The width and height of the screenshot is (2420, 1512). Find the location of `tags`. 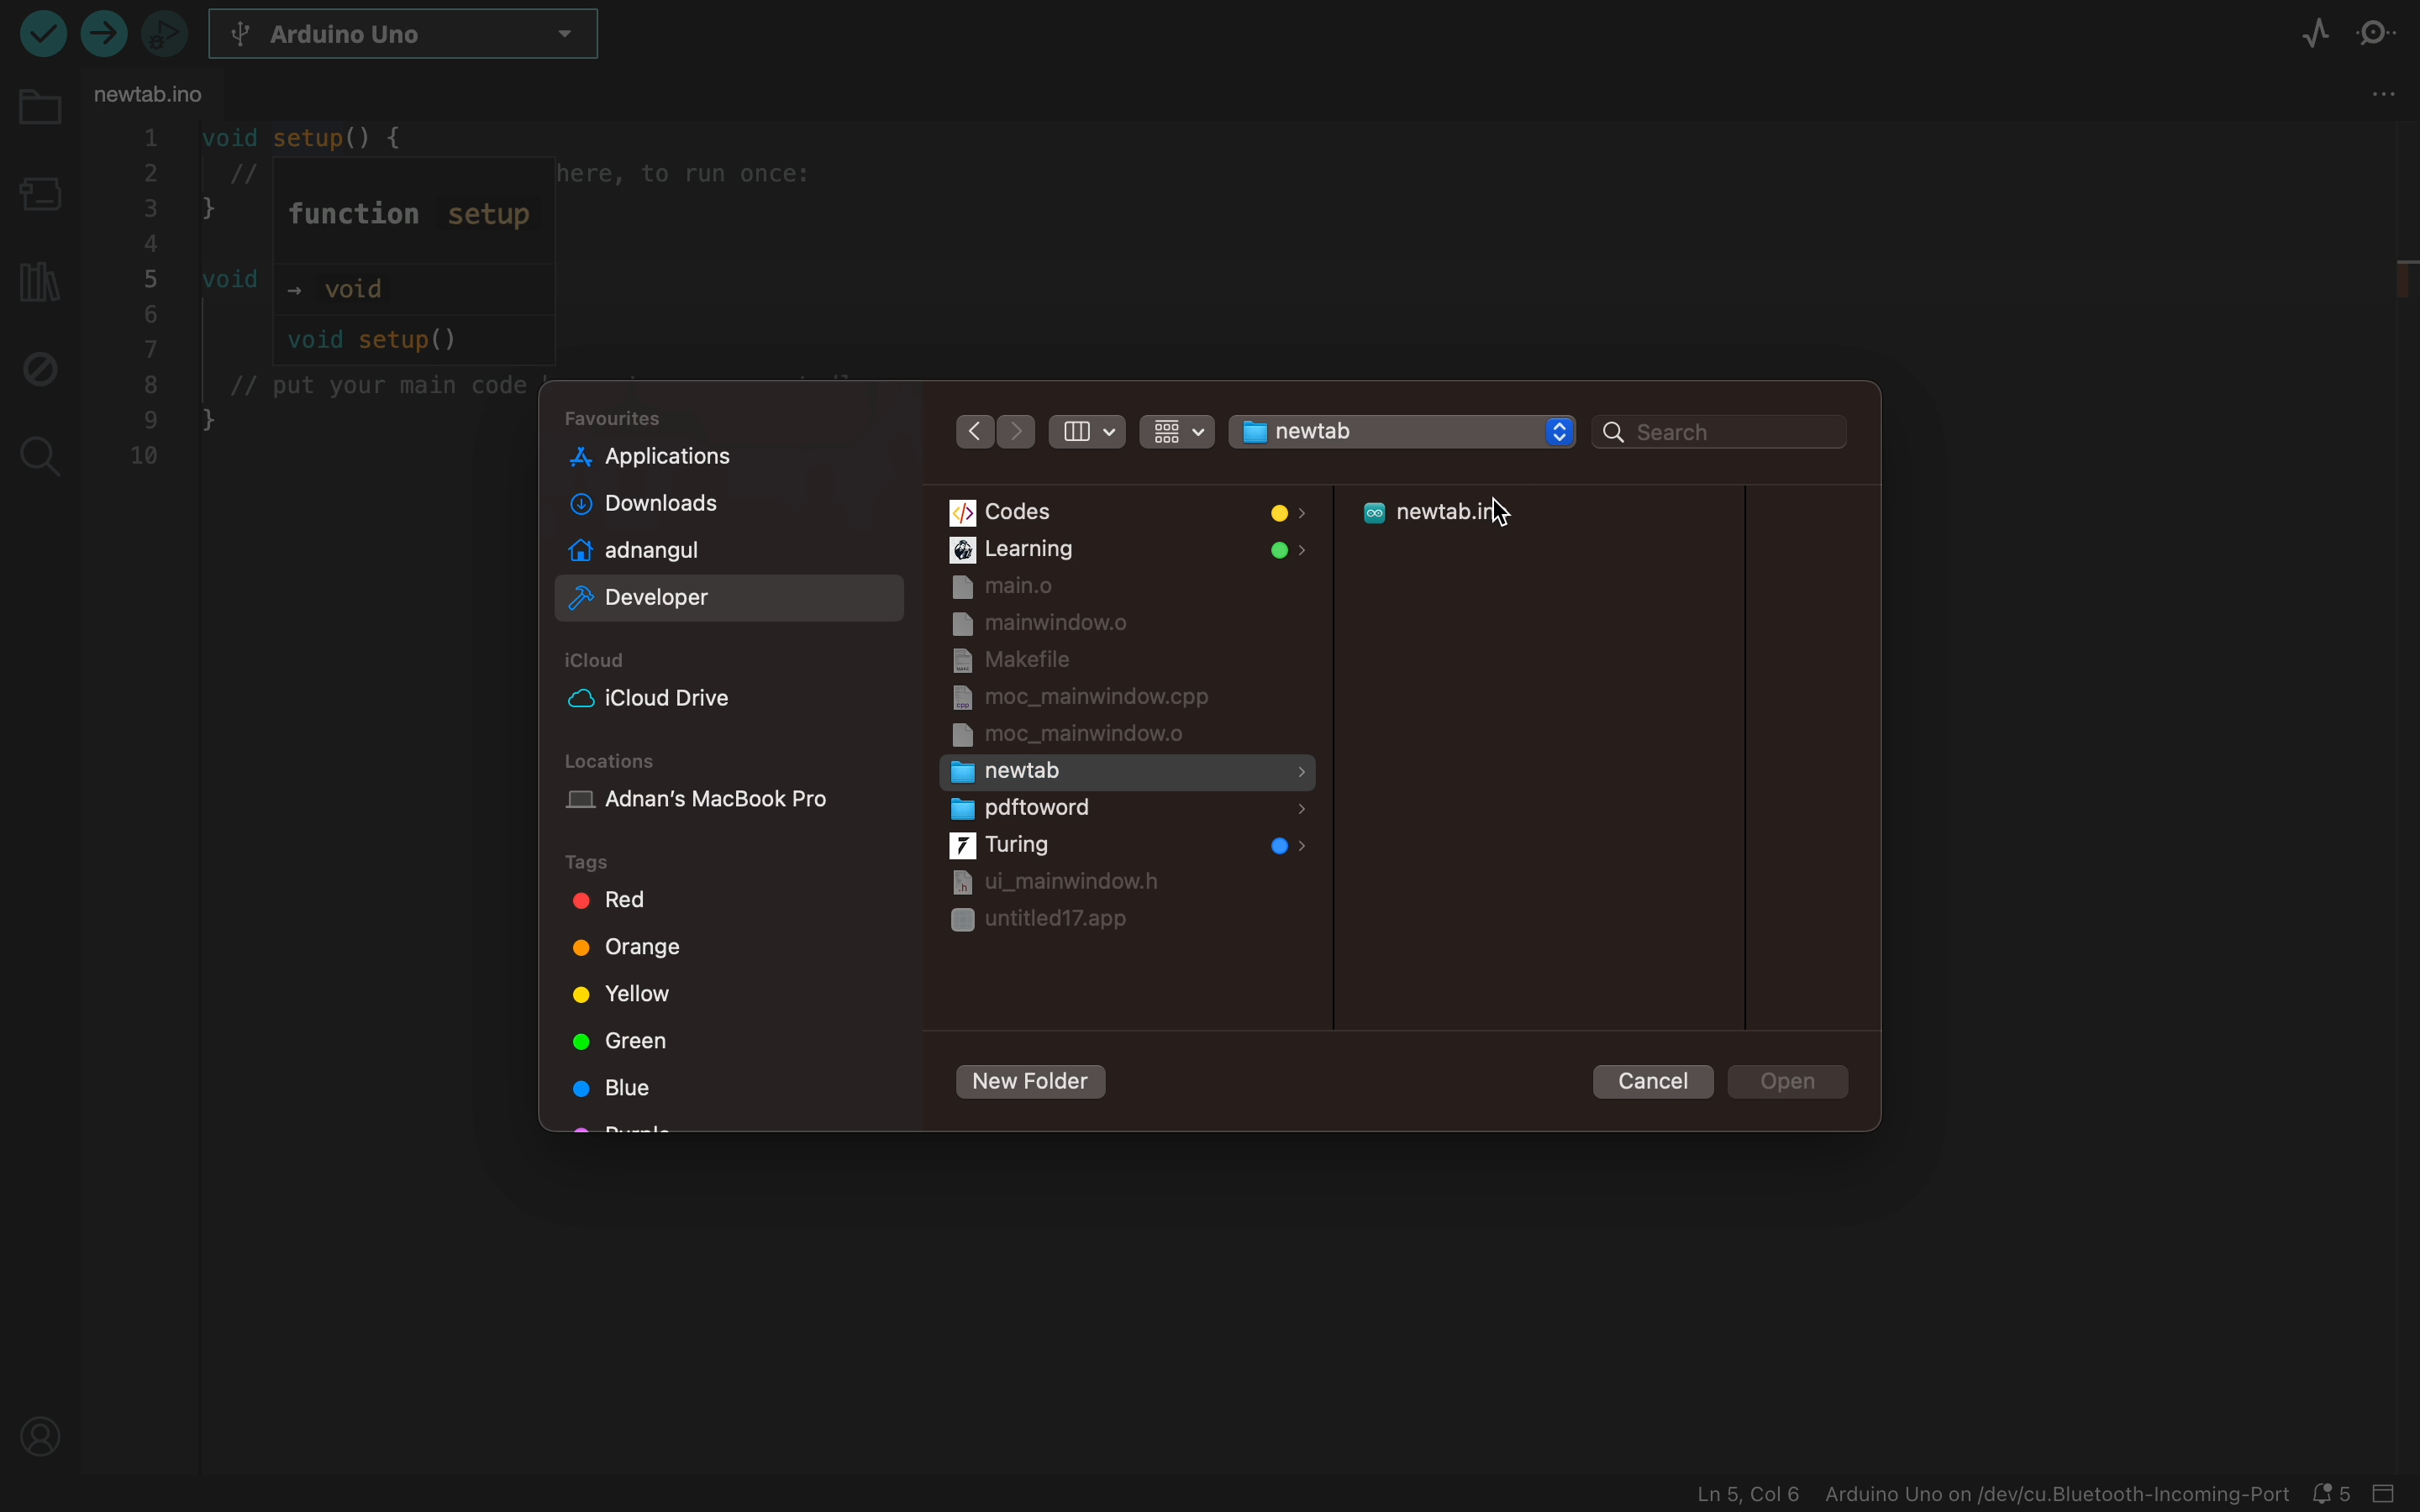

tags is located at coordinates (633, 952).